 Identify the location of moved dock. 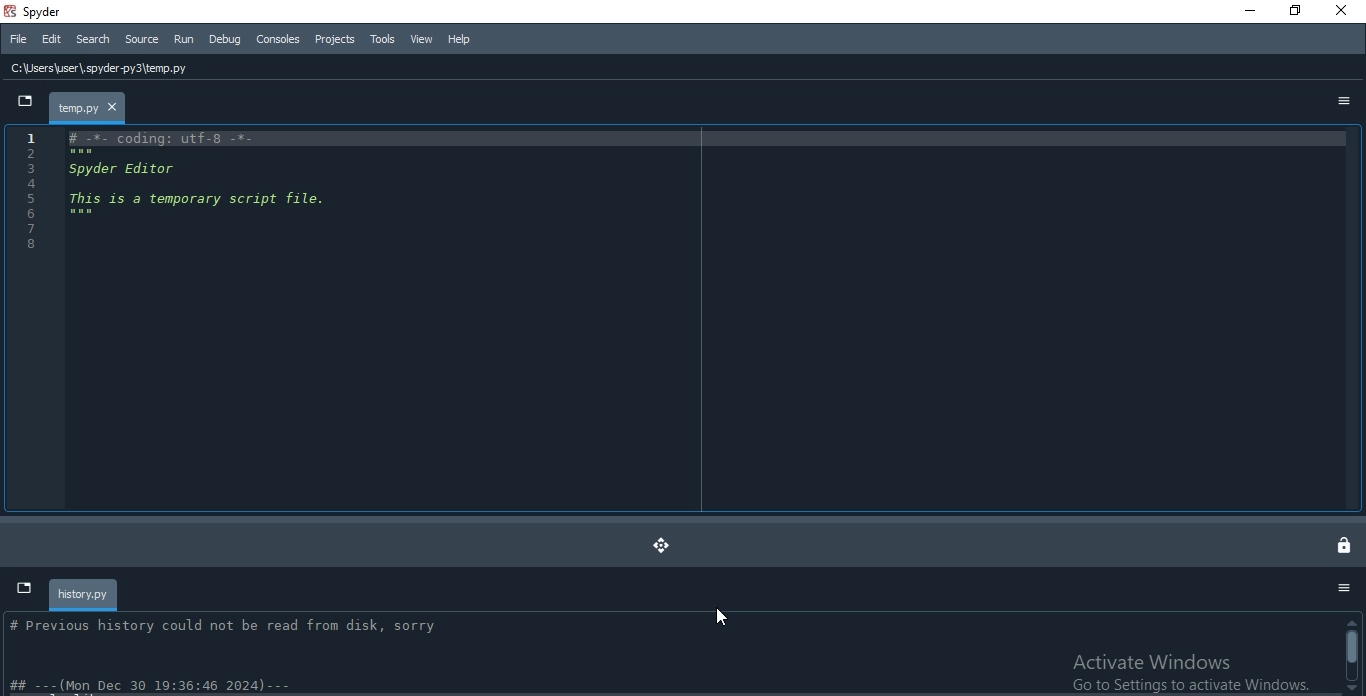
(670, 544).